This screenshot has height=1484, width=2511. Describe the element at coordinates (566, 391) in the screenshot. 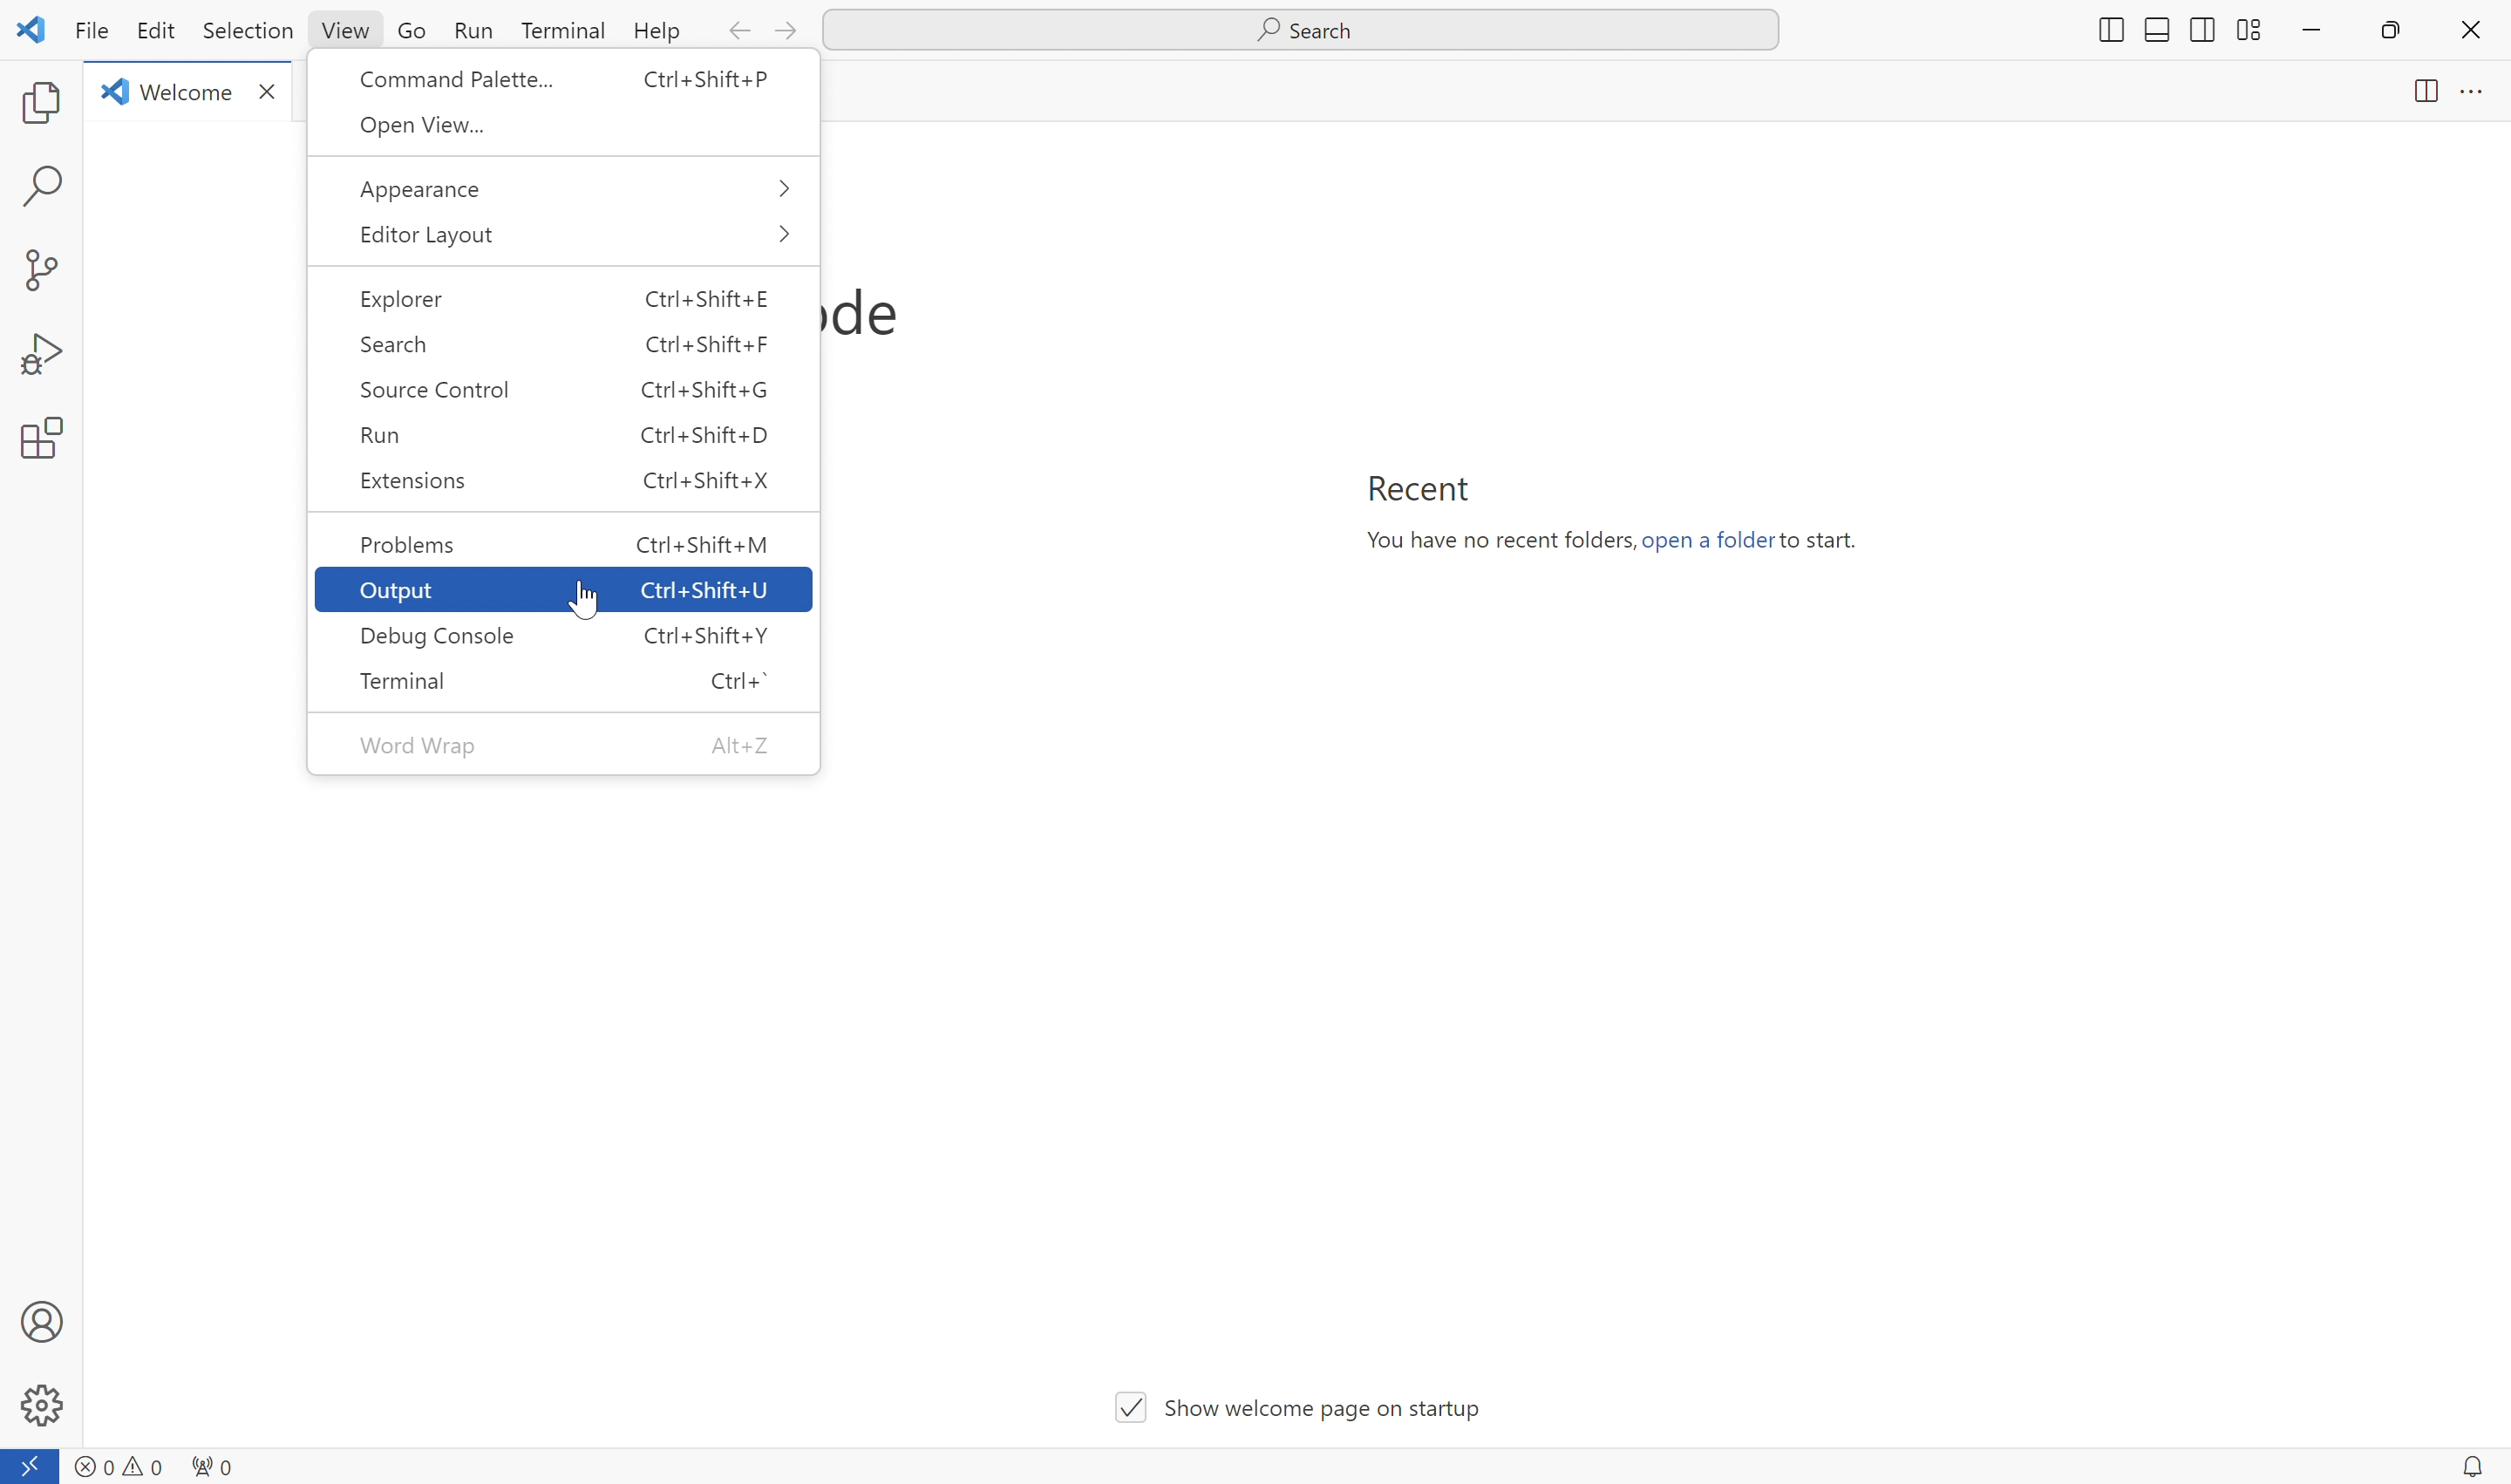

I see `source control` at that location.